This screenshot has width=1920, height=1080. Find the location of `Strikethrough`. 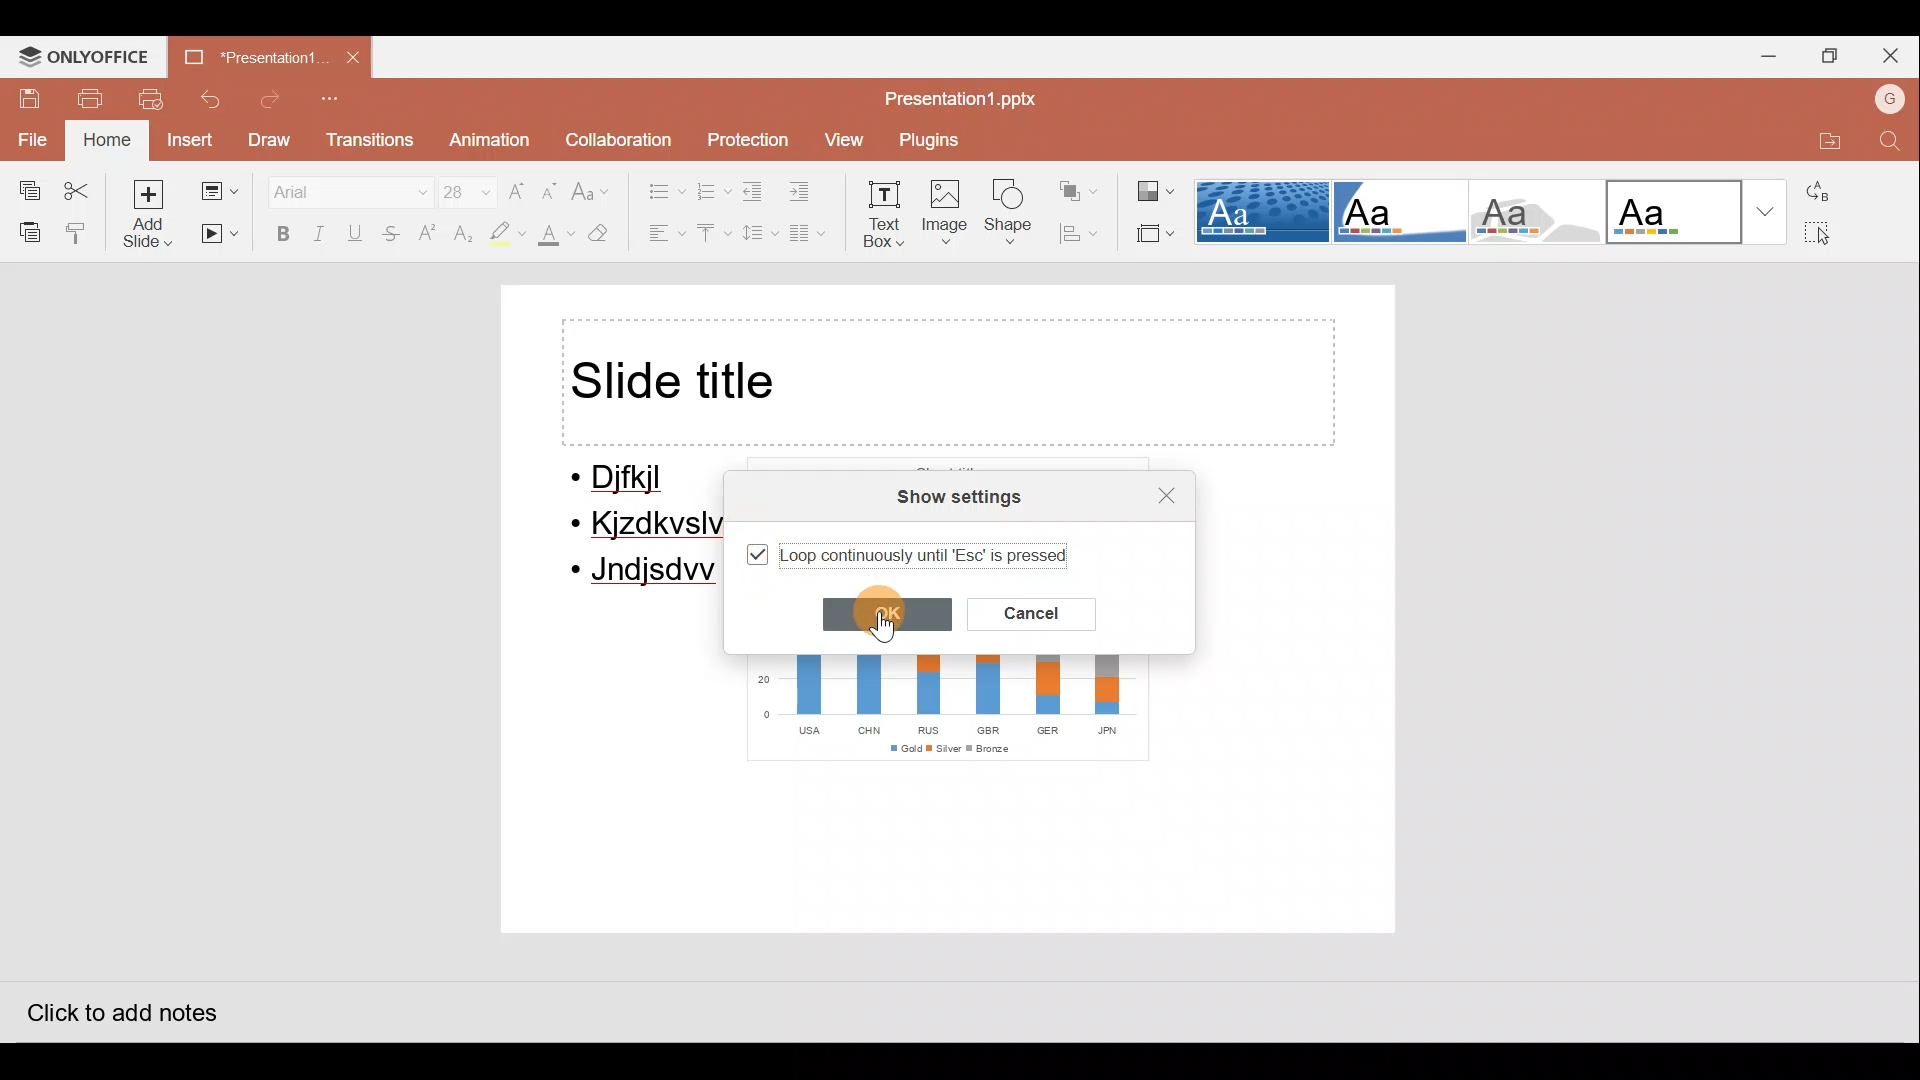

Strikethrough is located at coordinates (386, 233).